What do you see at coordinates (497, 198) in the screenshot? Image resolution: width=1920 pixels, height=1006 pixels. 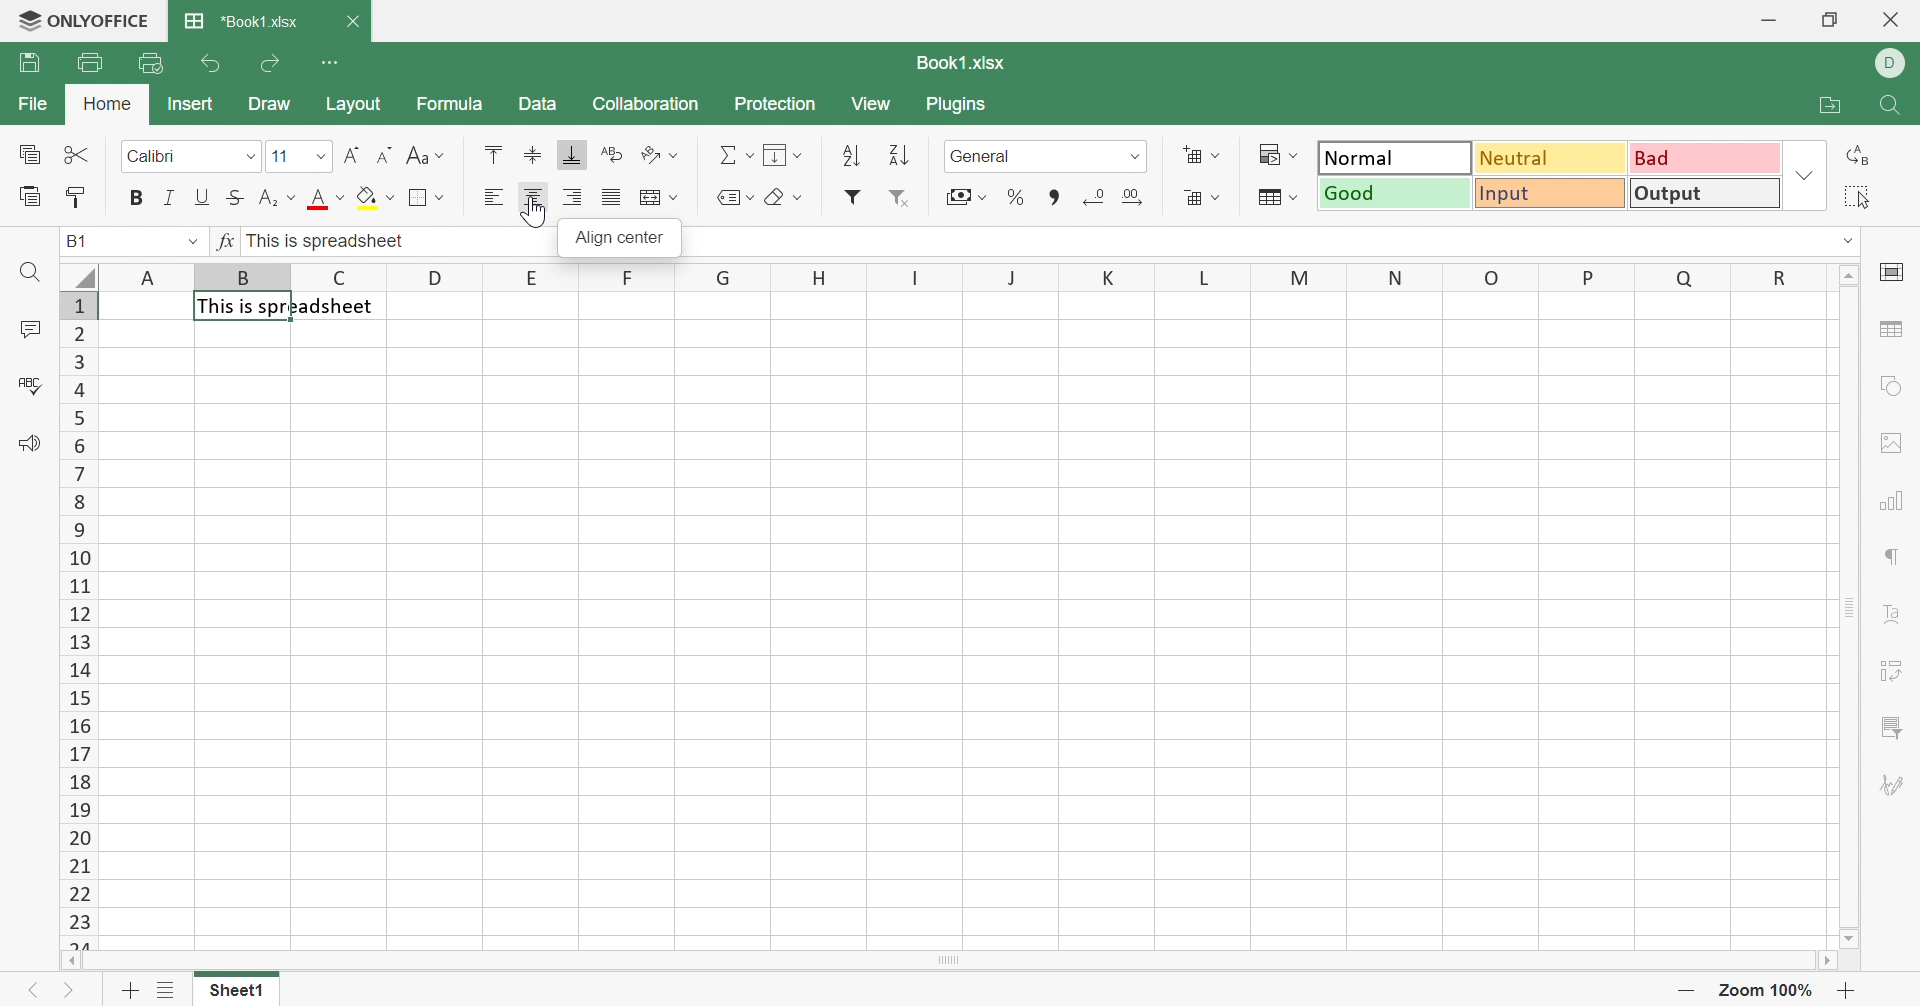 I see `Align Left` at bounding box center [497, 198].